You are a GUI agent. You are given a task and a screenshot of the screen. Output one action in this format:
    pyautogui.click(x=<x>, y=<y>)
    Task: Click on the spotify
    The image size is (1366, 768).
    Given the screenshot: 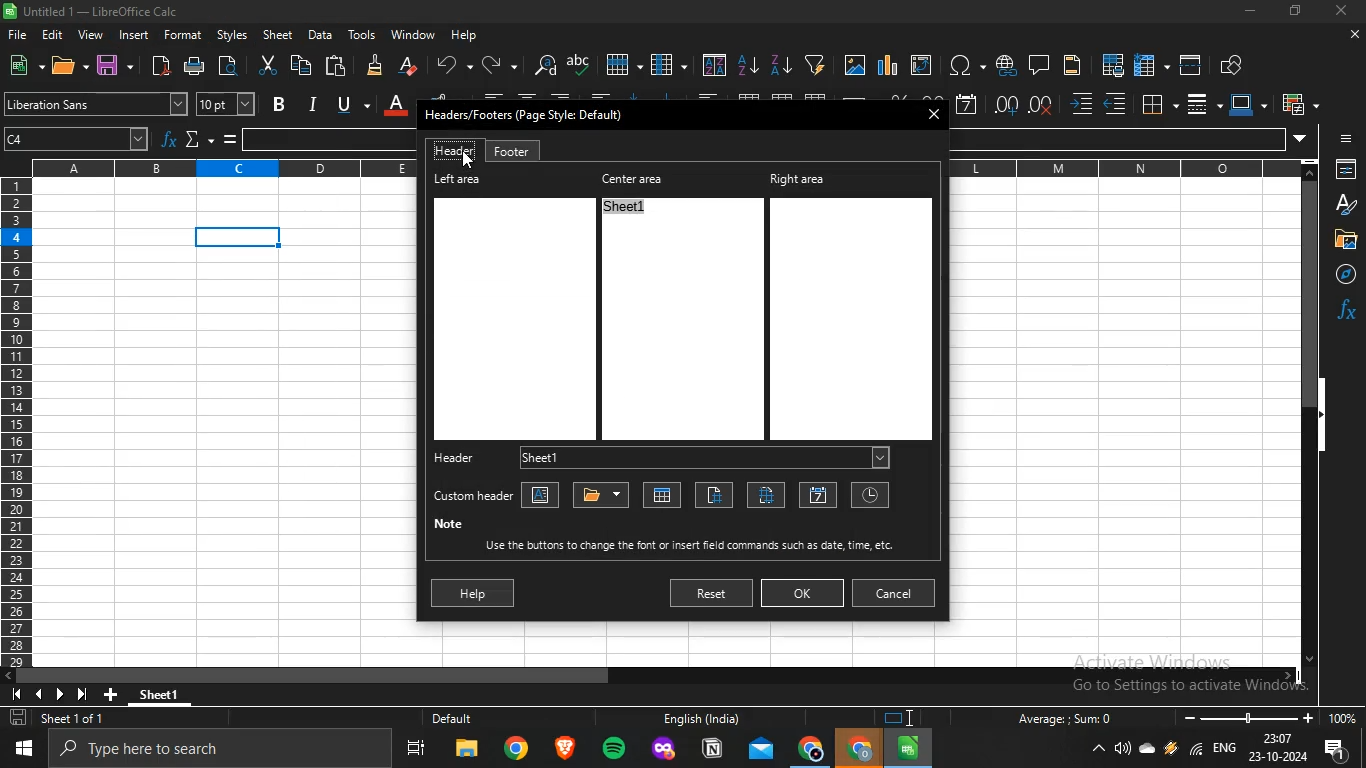 What is the action you would take?
    pyautogui.click(x=614, y=750)
    